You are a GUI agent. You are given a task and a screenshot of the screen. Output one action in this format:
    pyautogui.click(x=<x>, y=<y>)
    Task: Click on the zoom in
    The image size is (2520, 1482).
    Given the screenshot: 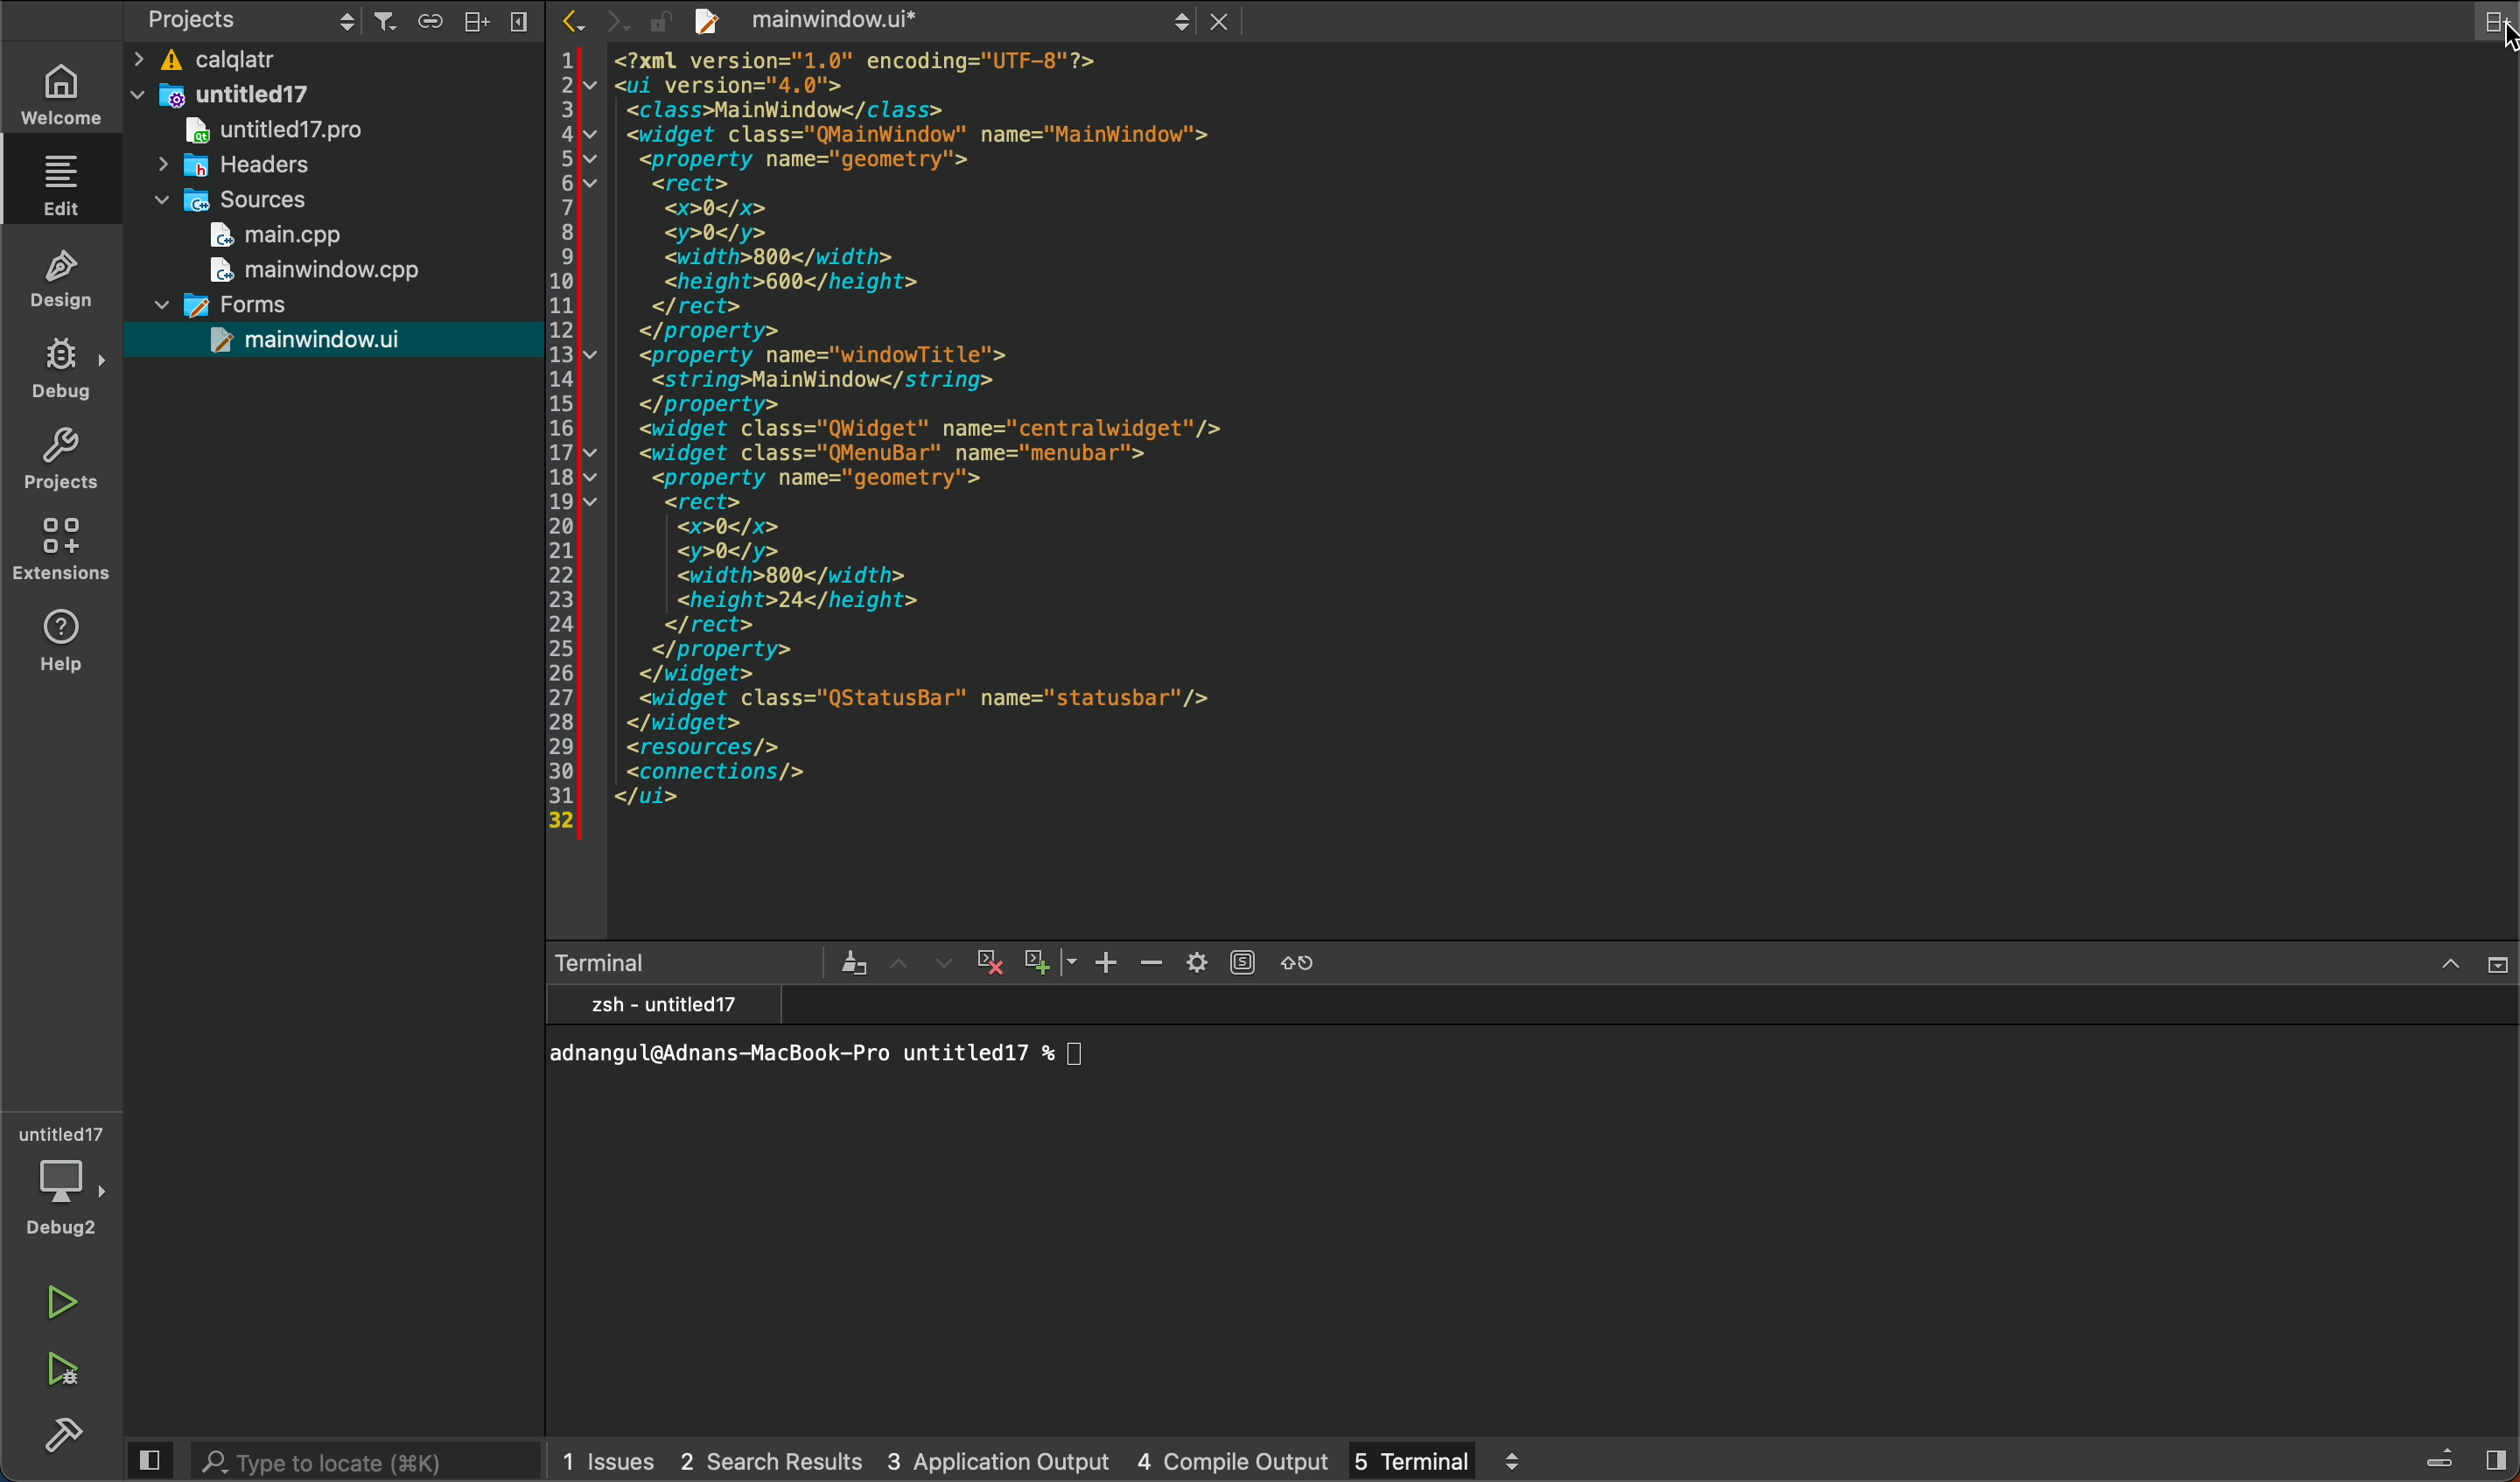 What is the action you would take?
    pyautogui.click(x=1105, y=962)
    